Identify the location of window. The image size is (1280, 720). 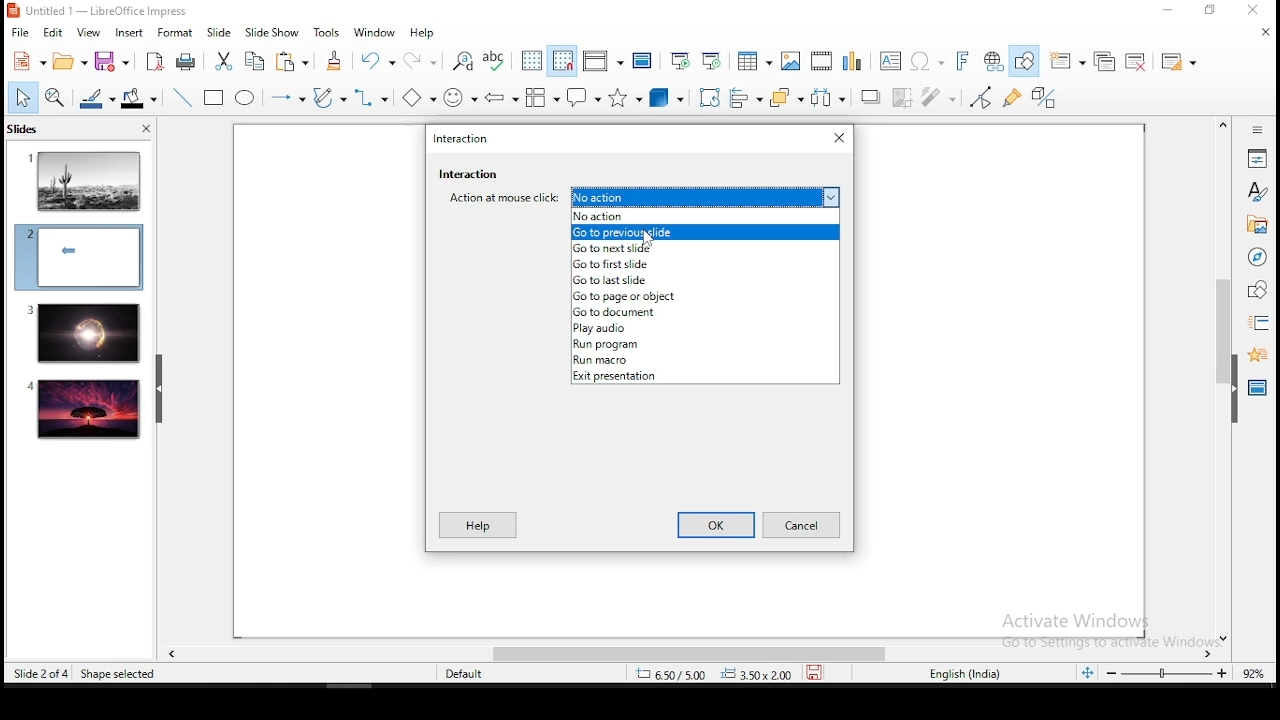
(375, 33).